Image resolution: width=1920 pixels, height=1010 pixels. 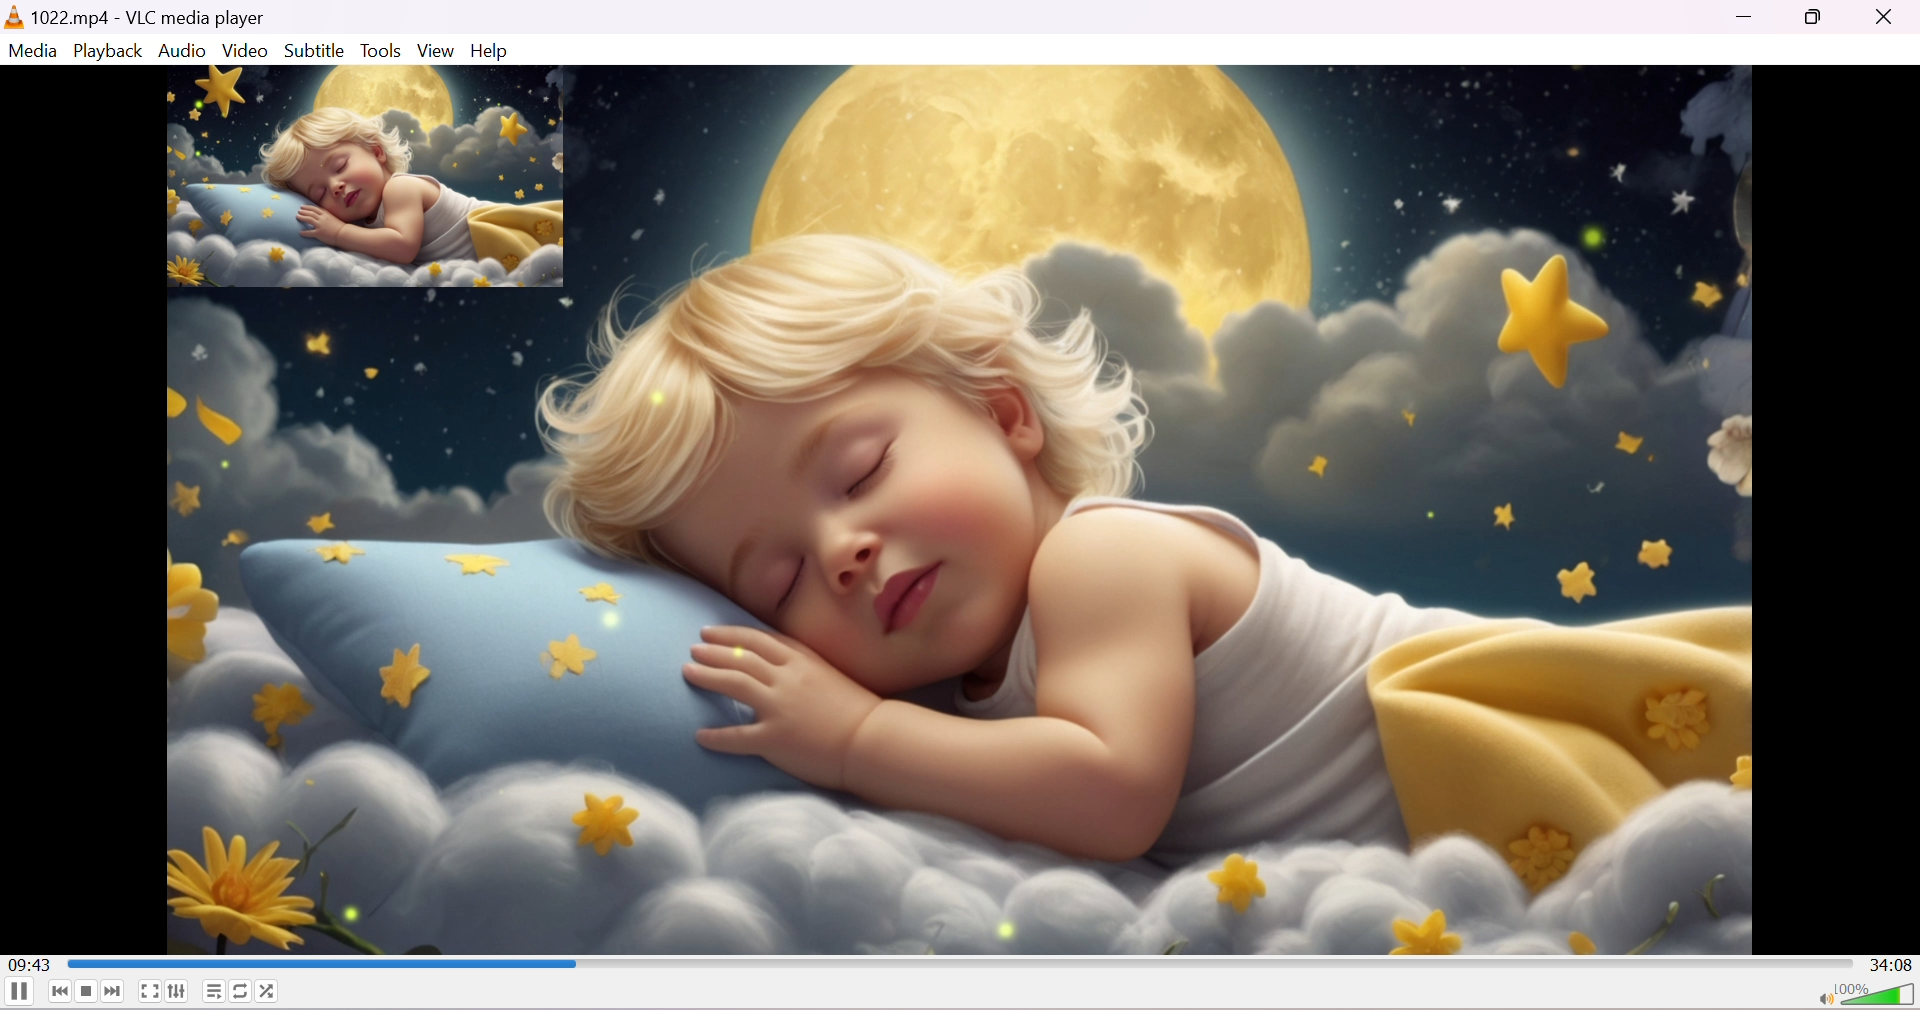 I want to click on Progress bar, so click(x=958, y=961).